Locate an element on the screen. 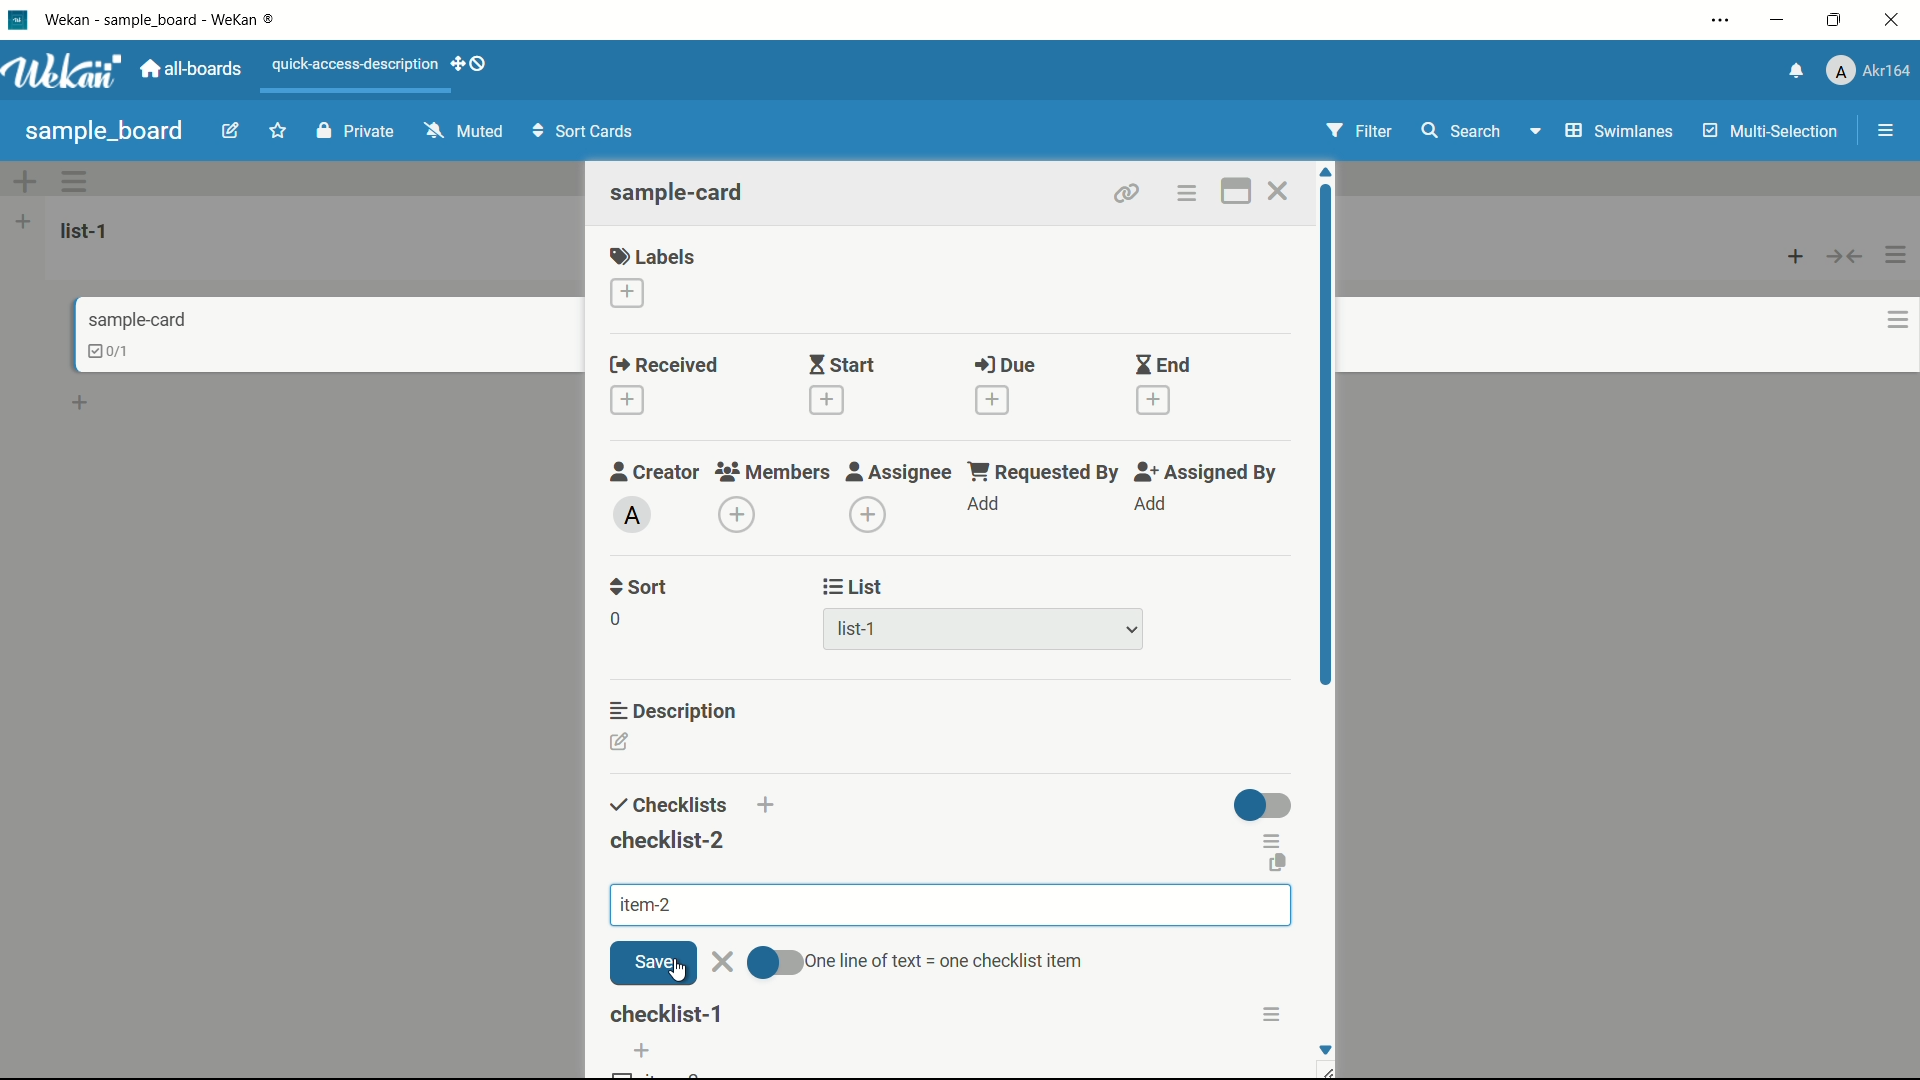 The width and height of the screenshot is (1920, 1080). list-1 is located at coordinates (88, 230).